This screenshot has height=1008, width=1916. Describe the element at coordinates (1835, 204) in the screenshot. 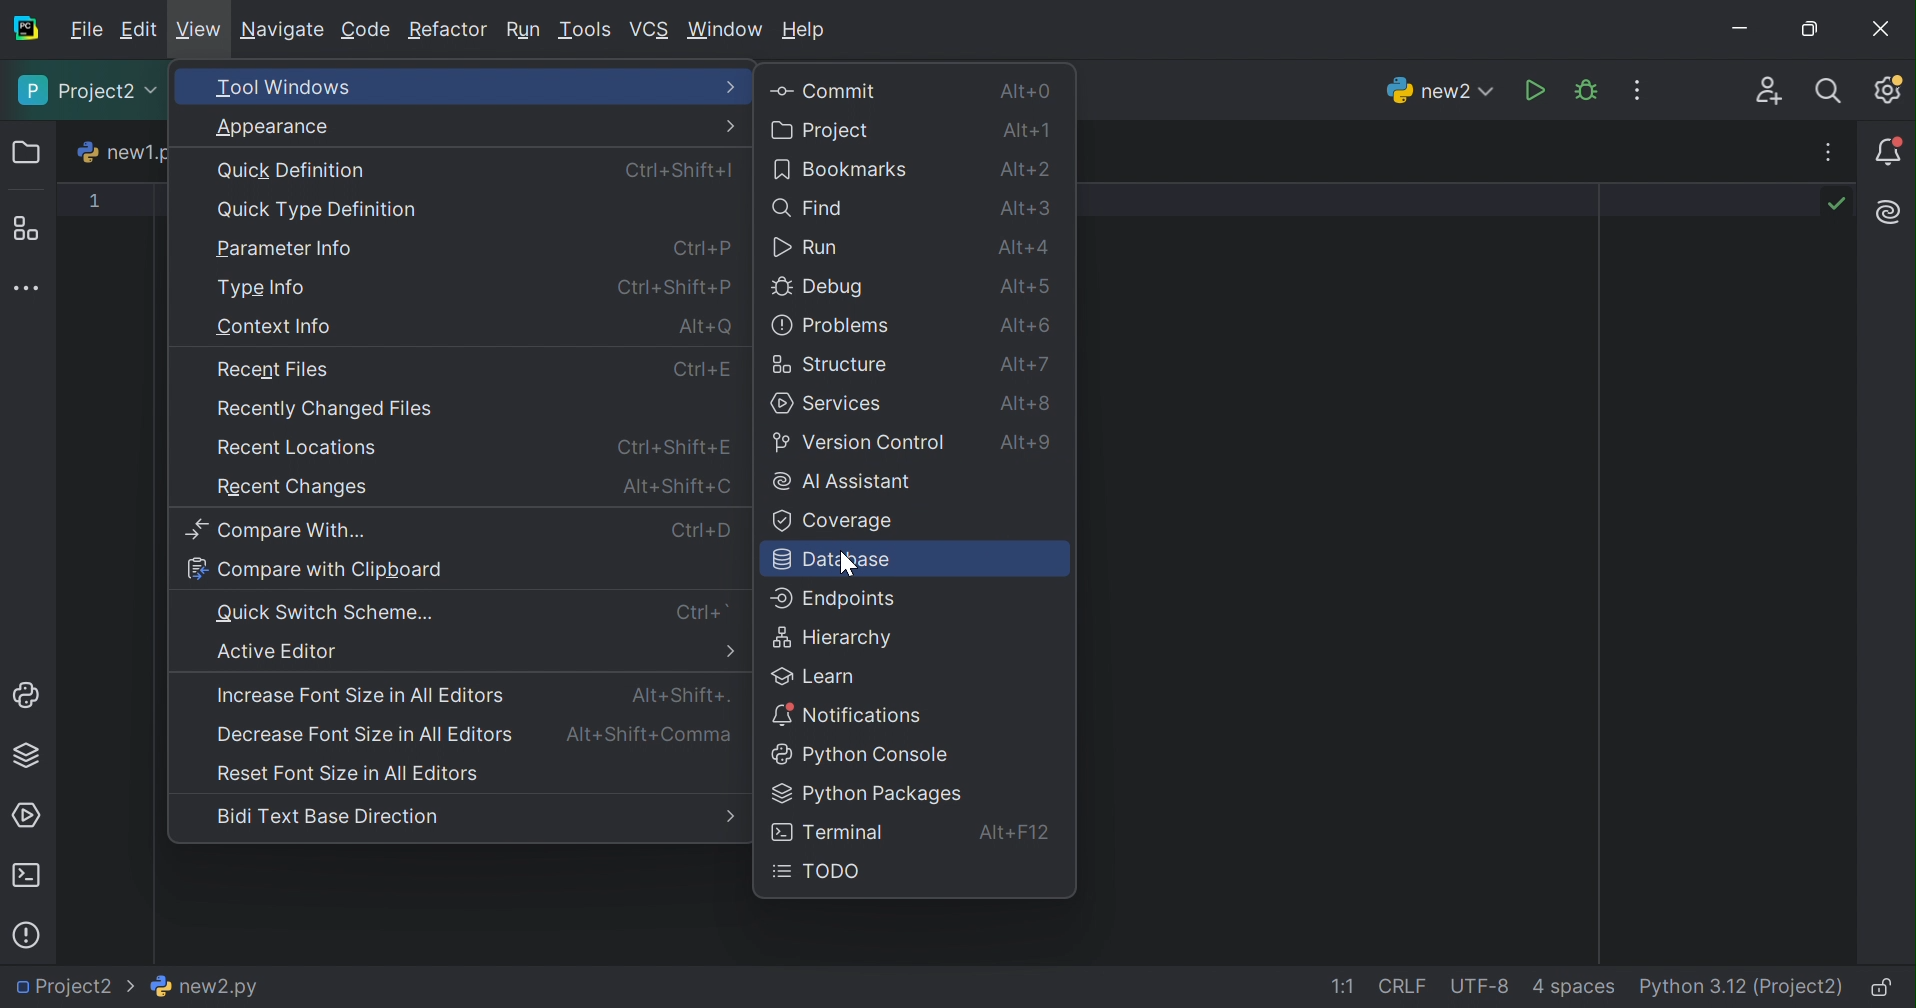

I see `No problems found` at that location.